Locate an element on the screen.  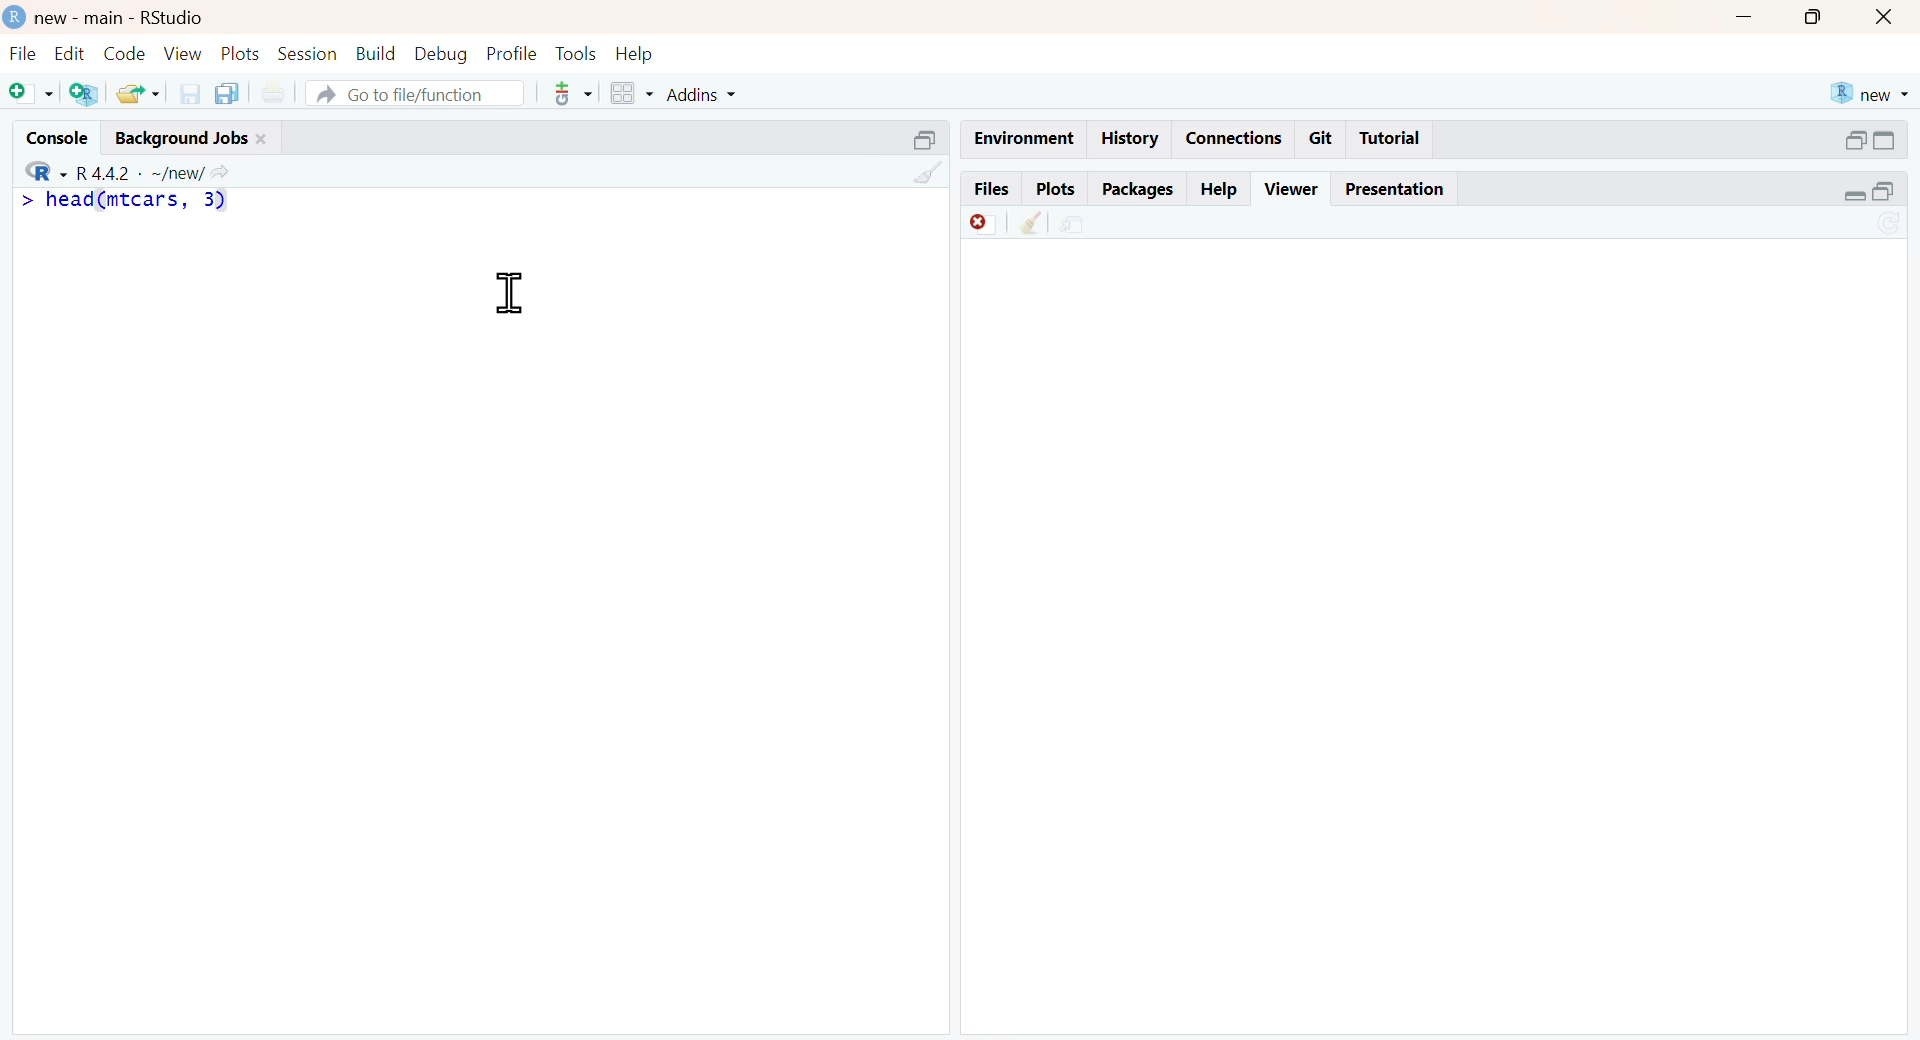
View is located at coordinates (182, 53).